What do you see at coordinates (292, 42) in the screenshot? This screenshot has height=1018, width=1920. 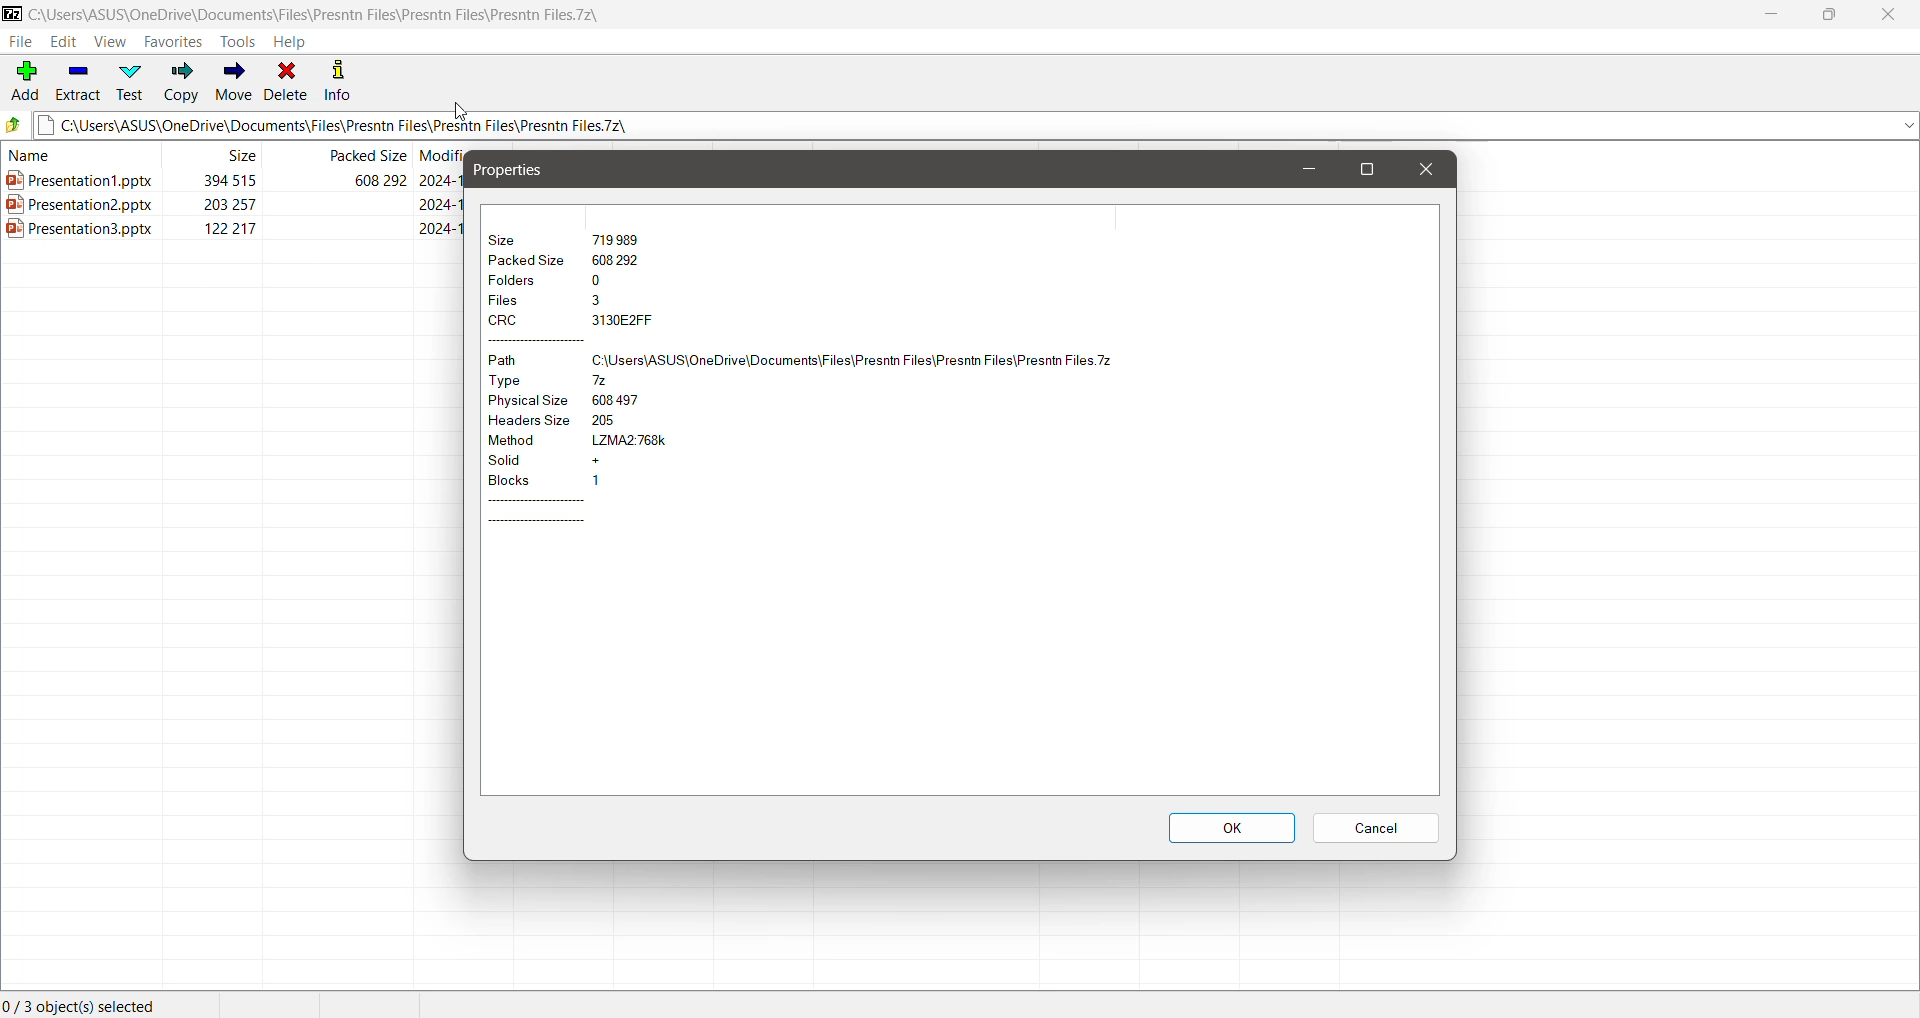 I see `Help` at bounding box center [292, 42].